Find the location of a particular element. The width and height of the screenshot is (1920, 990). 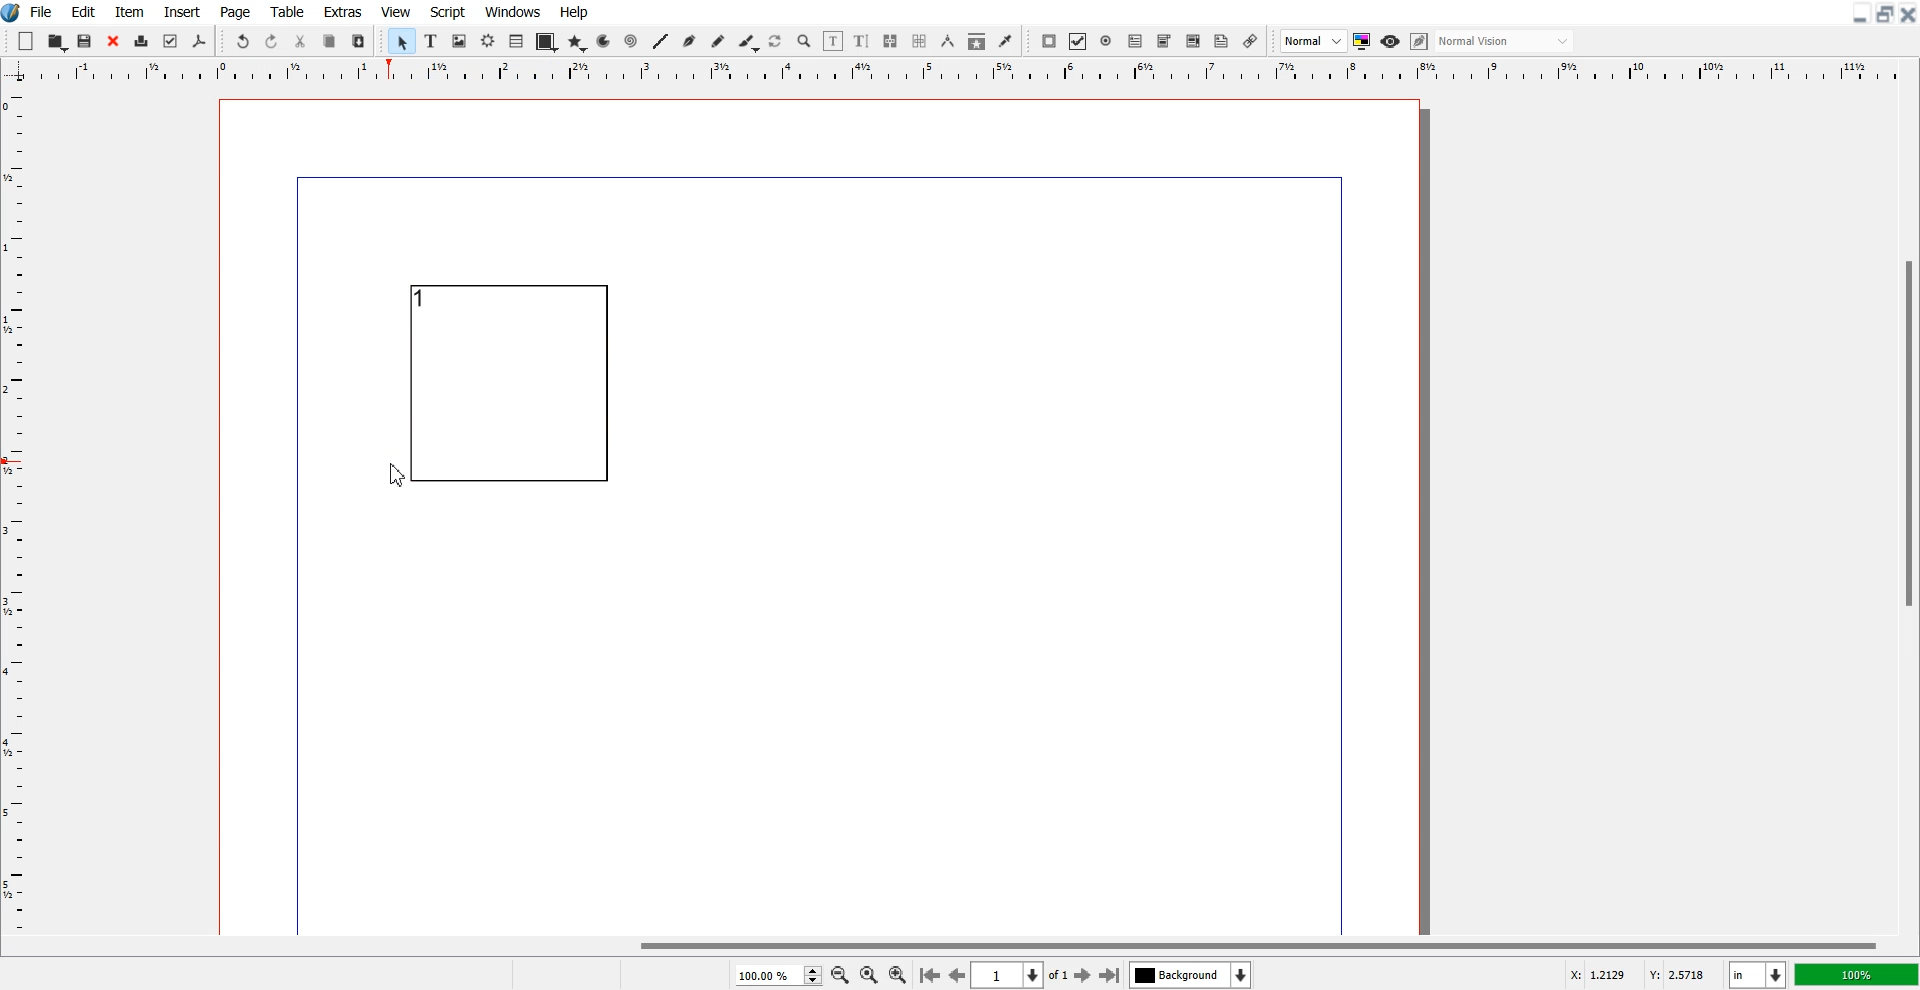

Eye dropper is located at coordinates (1005, 41).